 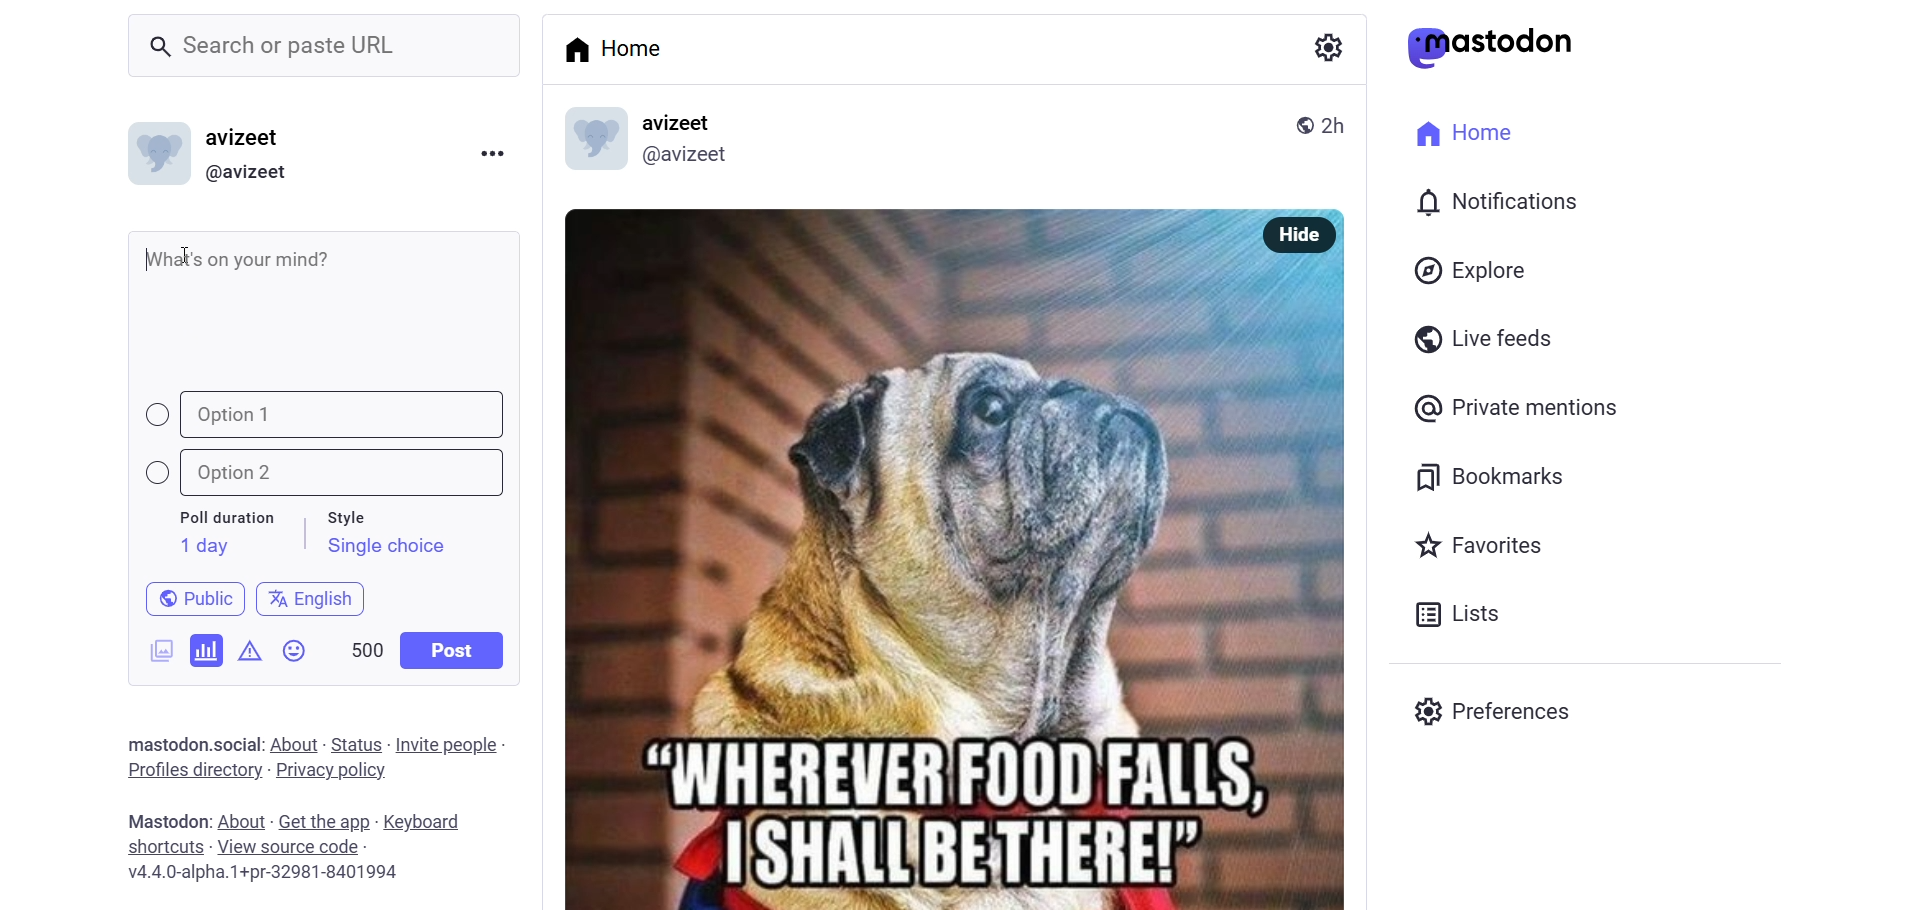 I want to click on keyboard, so click(x=431, y=823).